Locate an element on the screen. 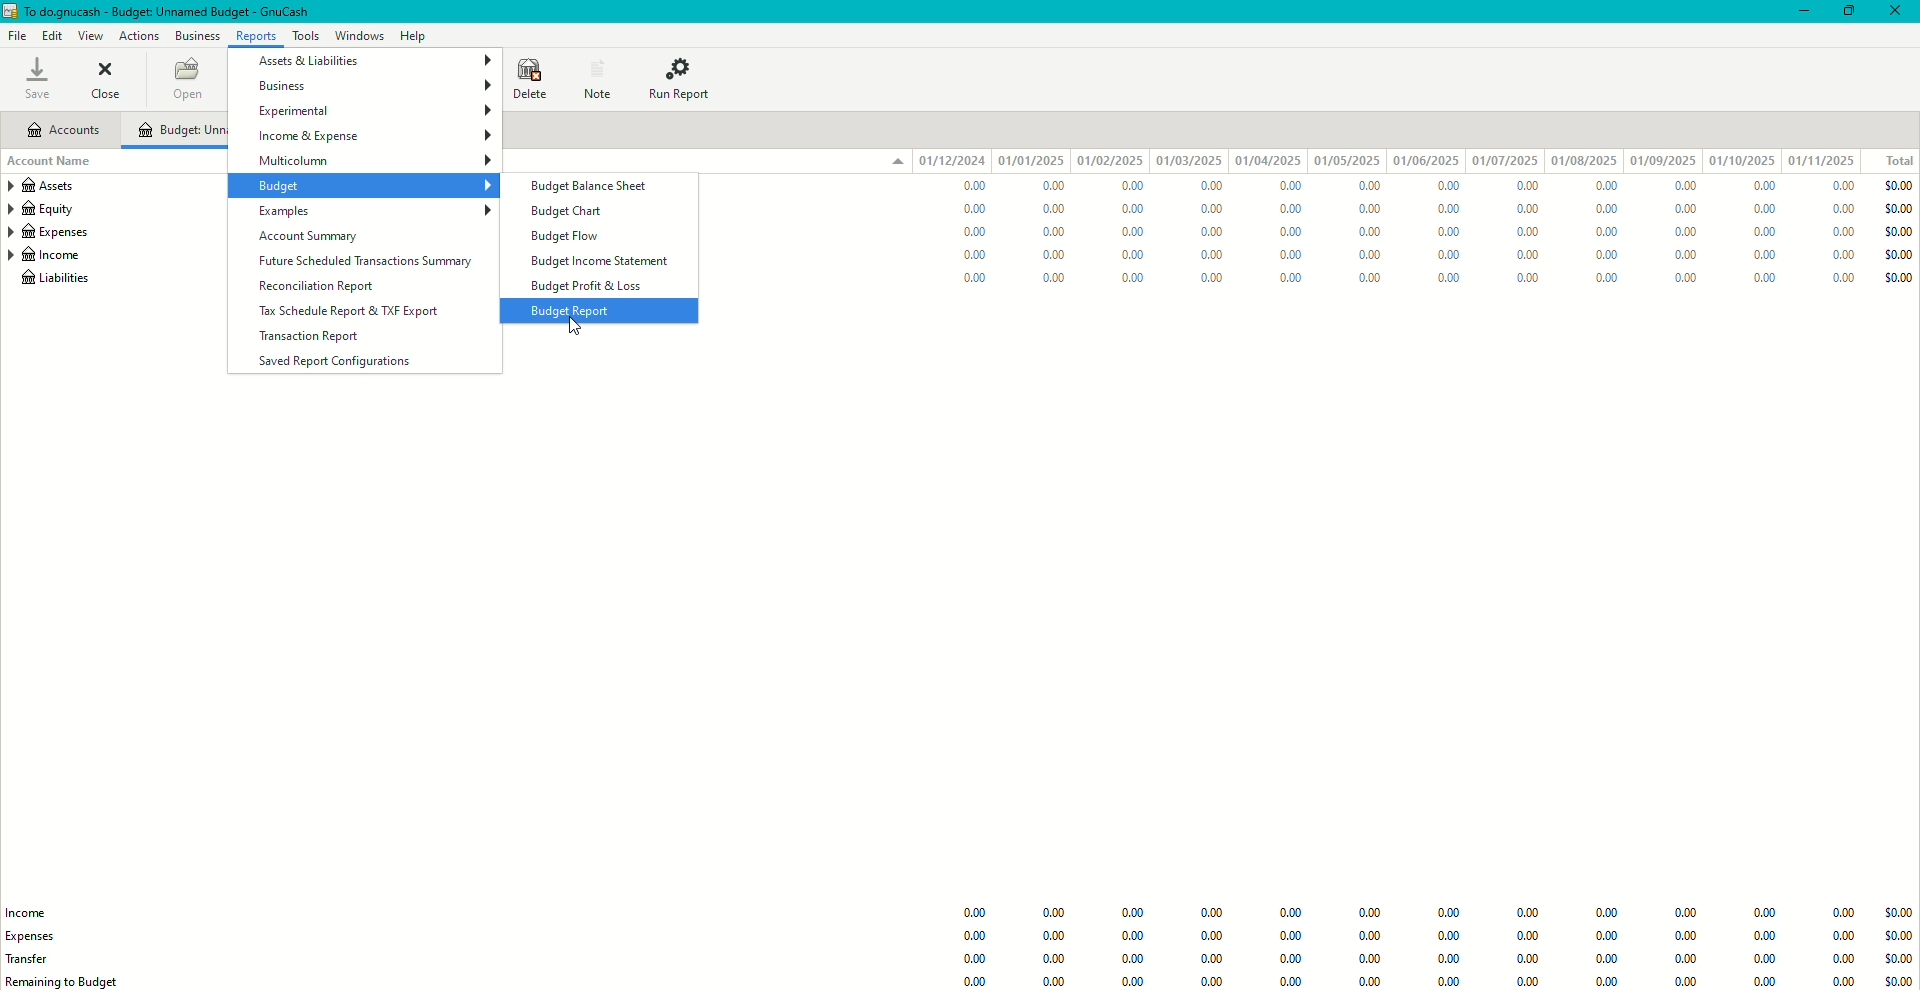 This screenshot has width=1920, height=990. 0.00 is located at coordinates (1211, 913).